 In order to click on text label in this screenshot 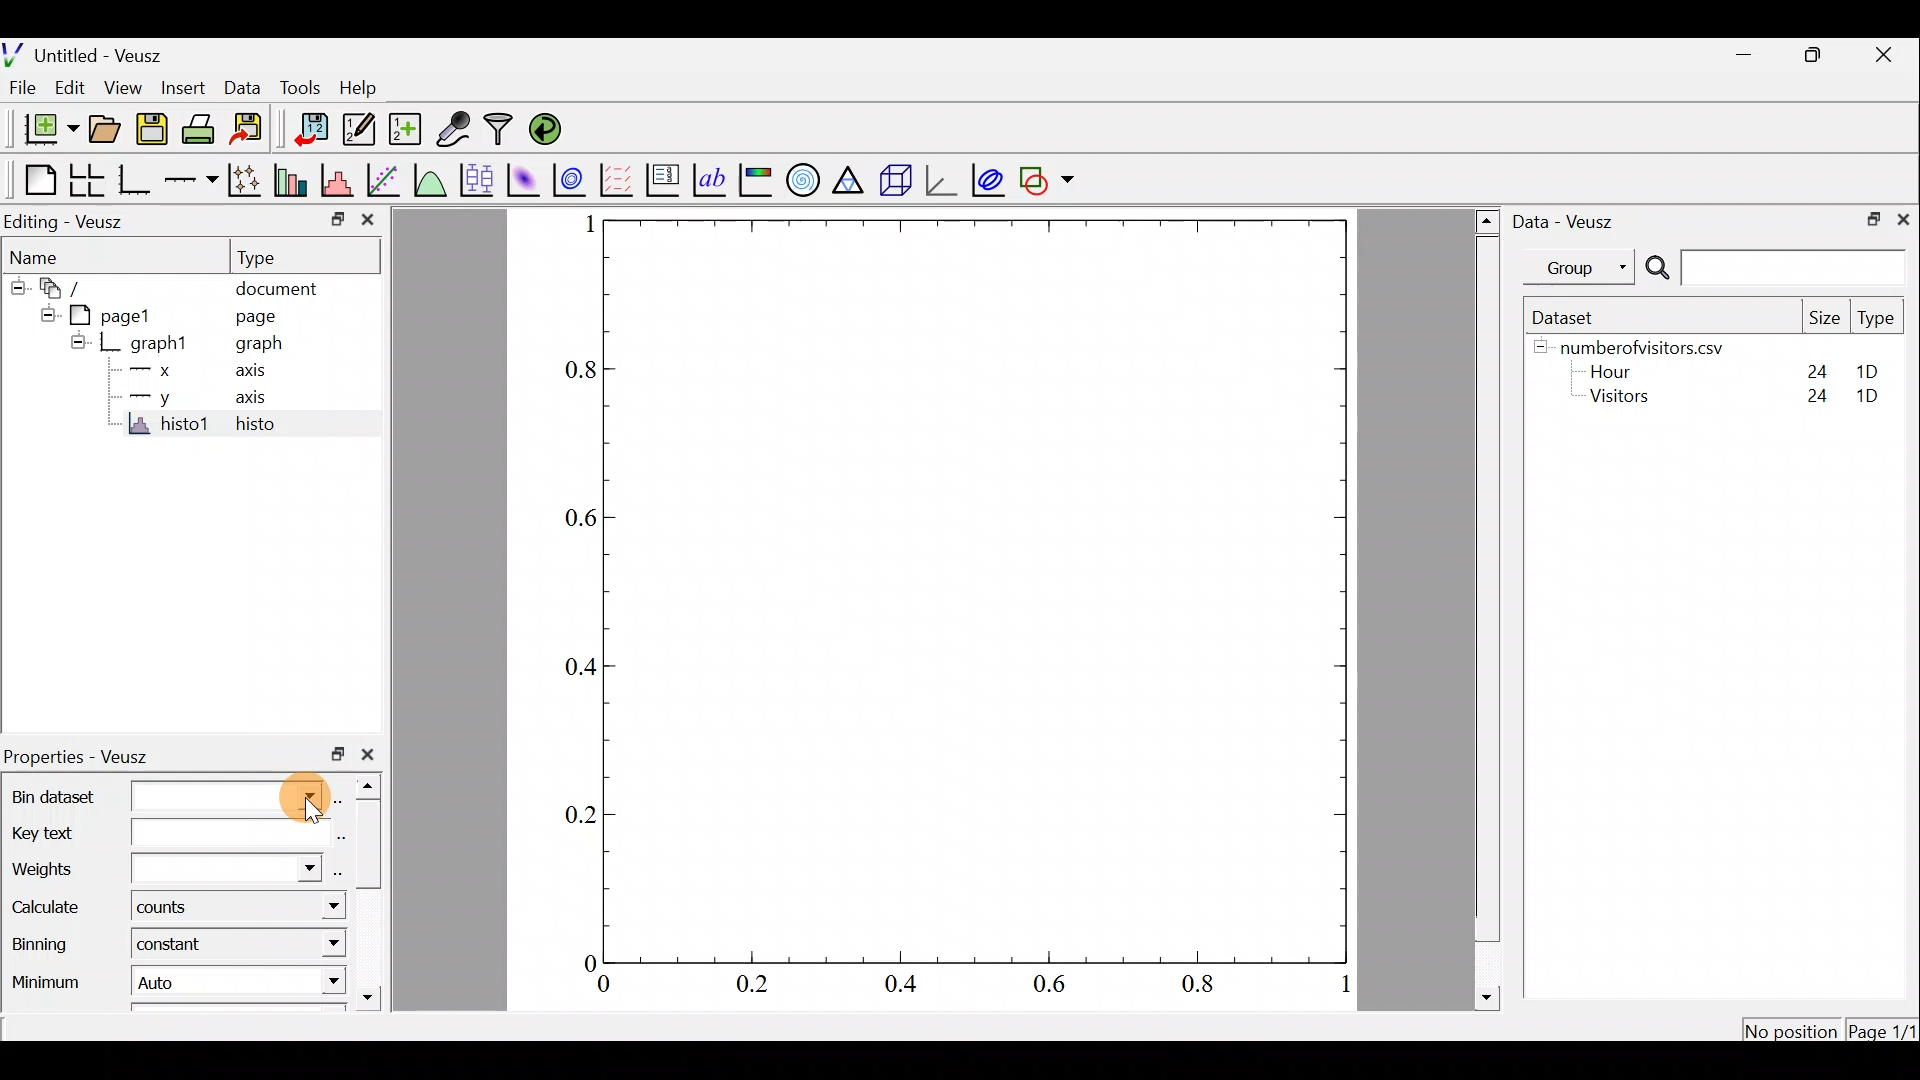, I will do `click(710, 179)`.